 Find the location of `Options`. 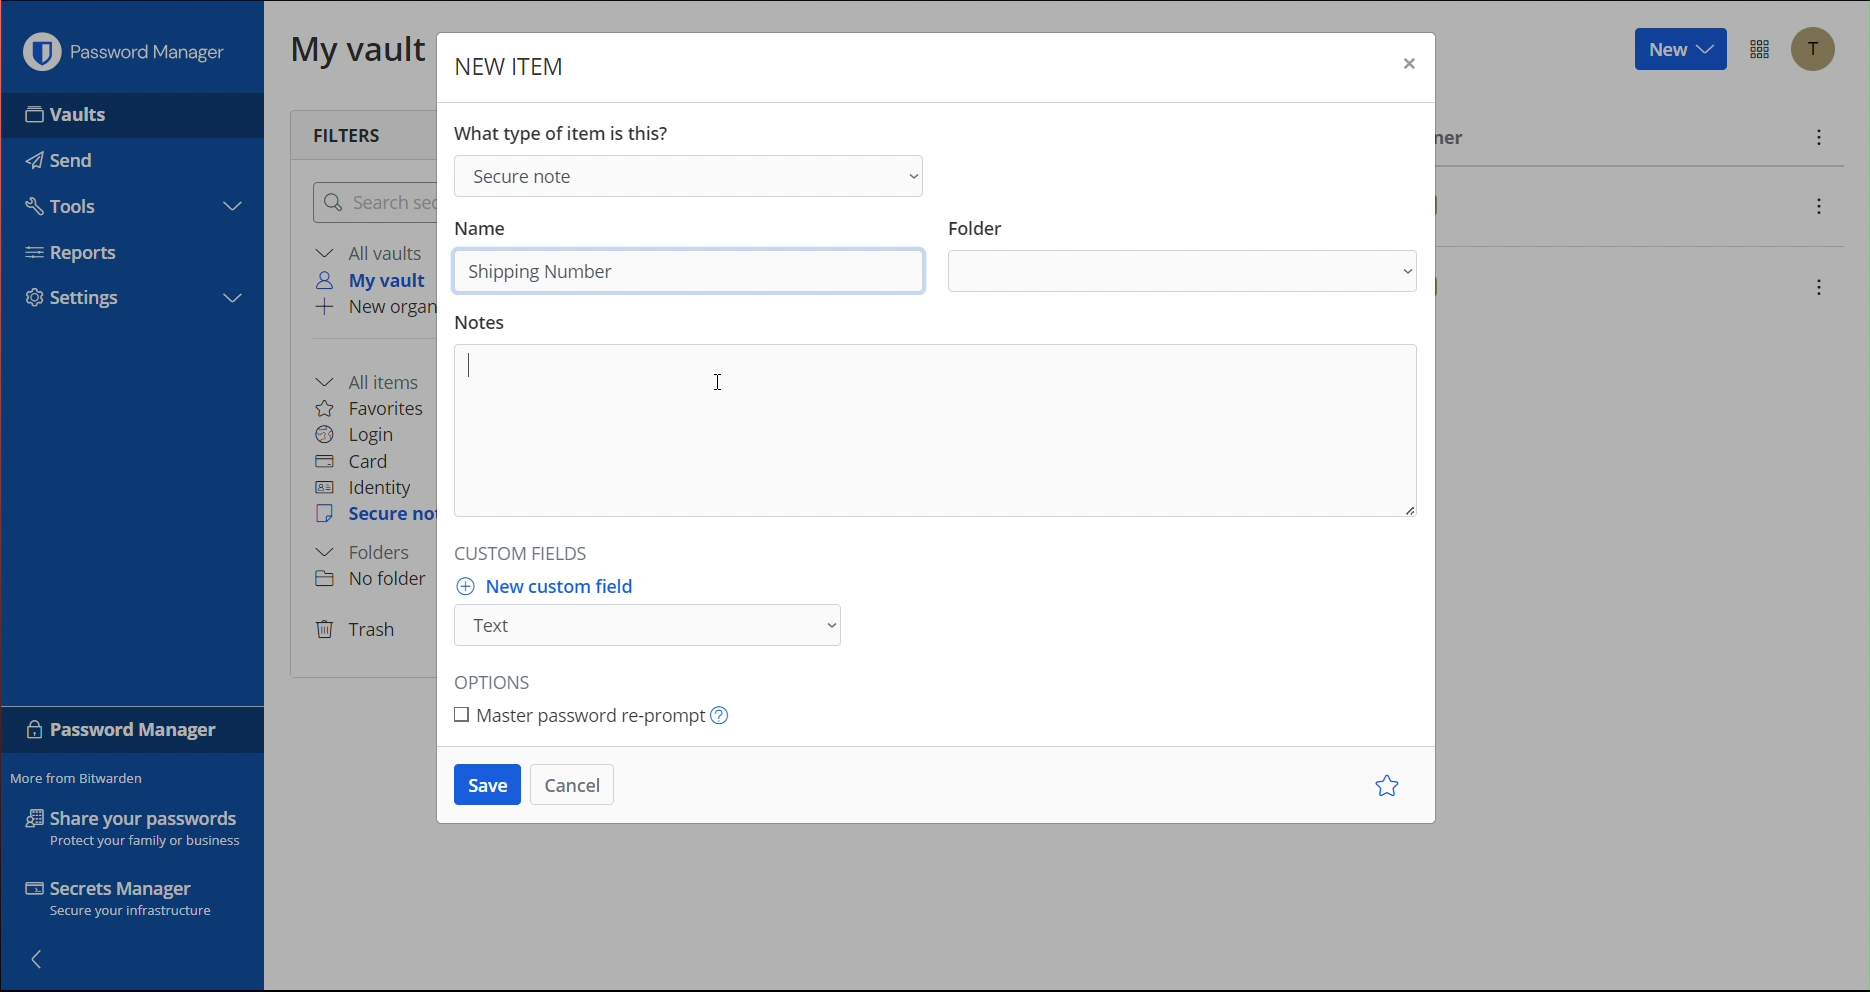

Options is located at coordinates (1762, 48).